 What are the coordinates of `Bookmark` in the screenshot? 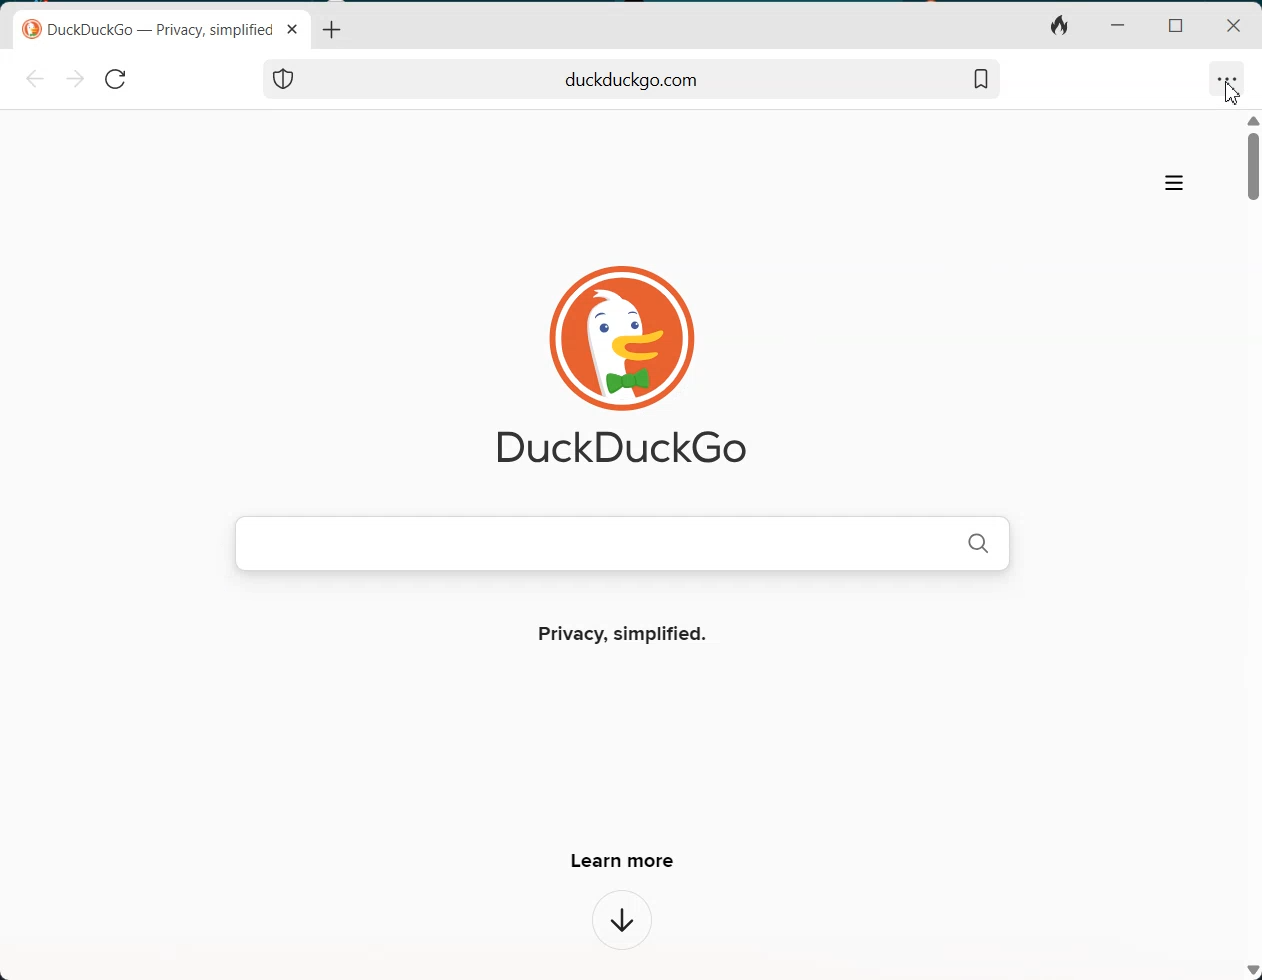 It's located at (980, 79).